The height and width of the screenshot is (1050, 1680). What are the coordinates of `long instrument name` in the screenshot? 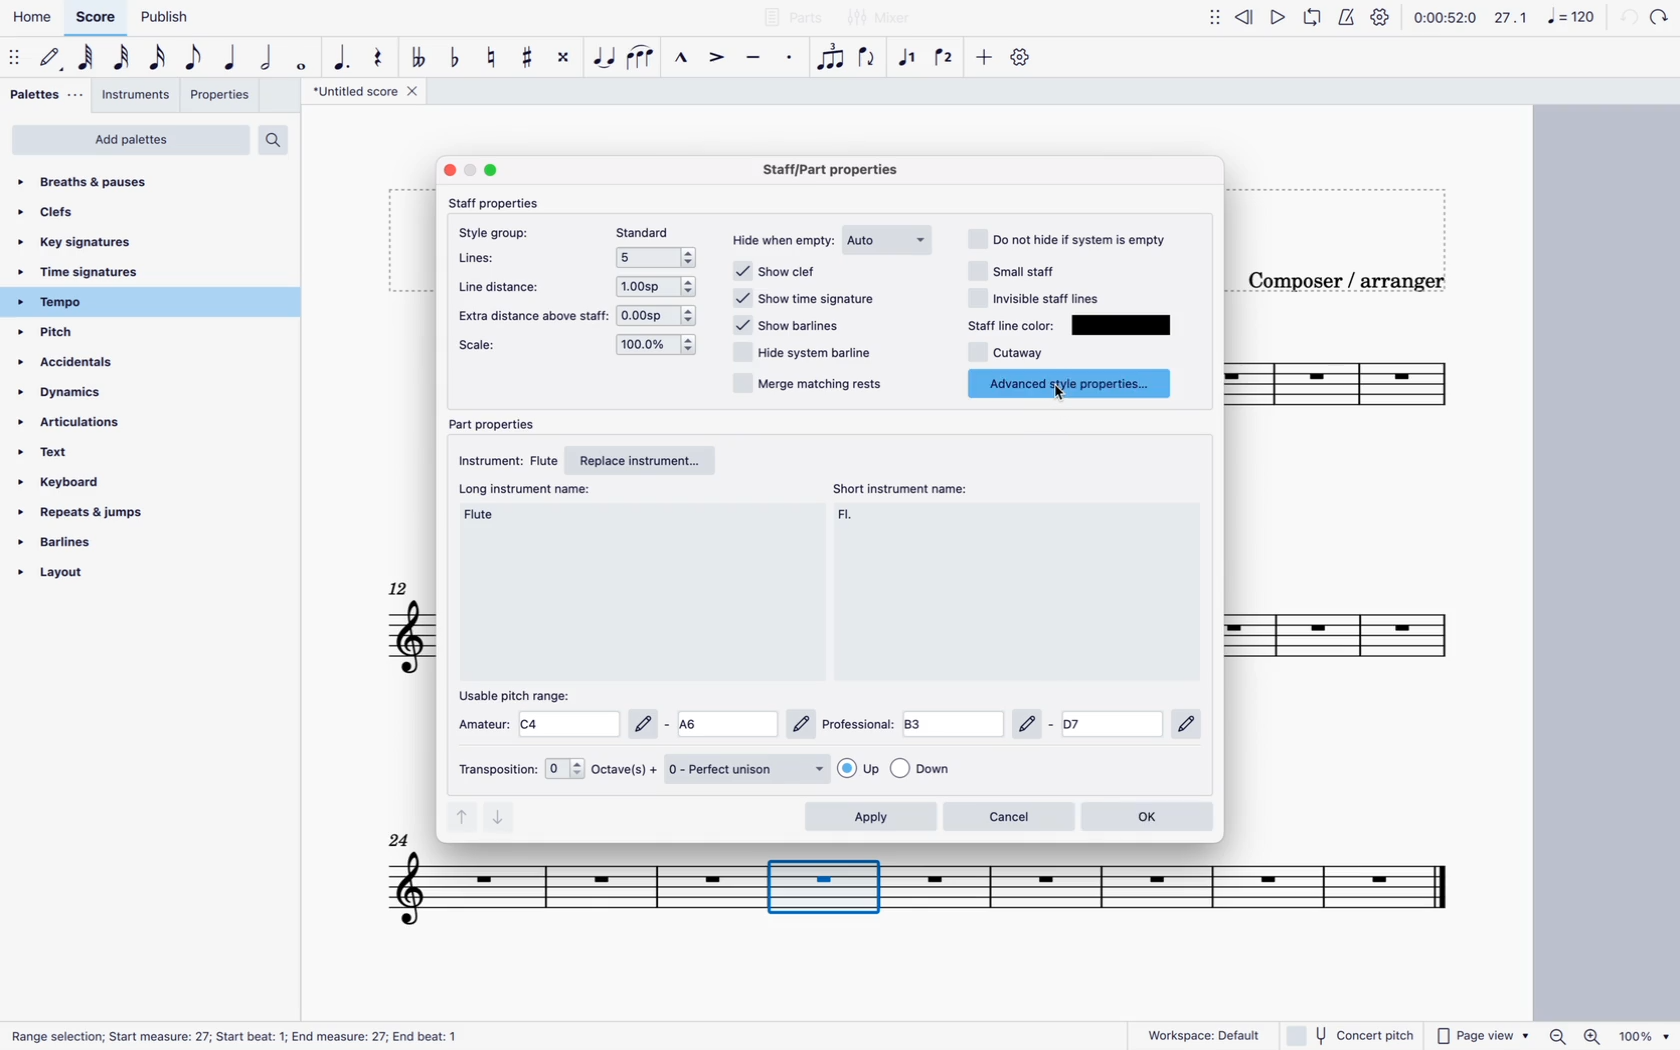 It's located at (485, 520).